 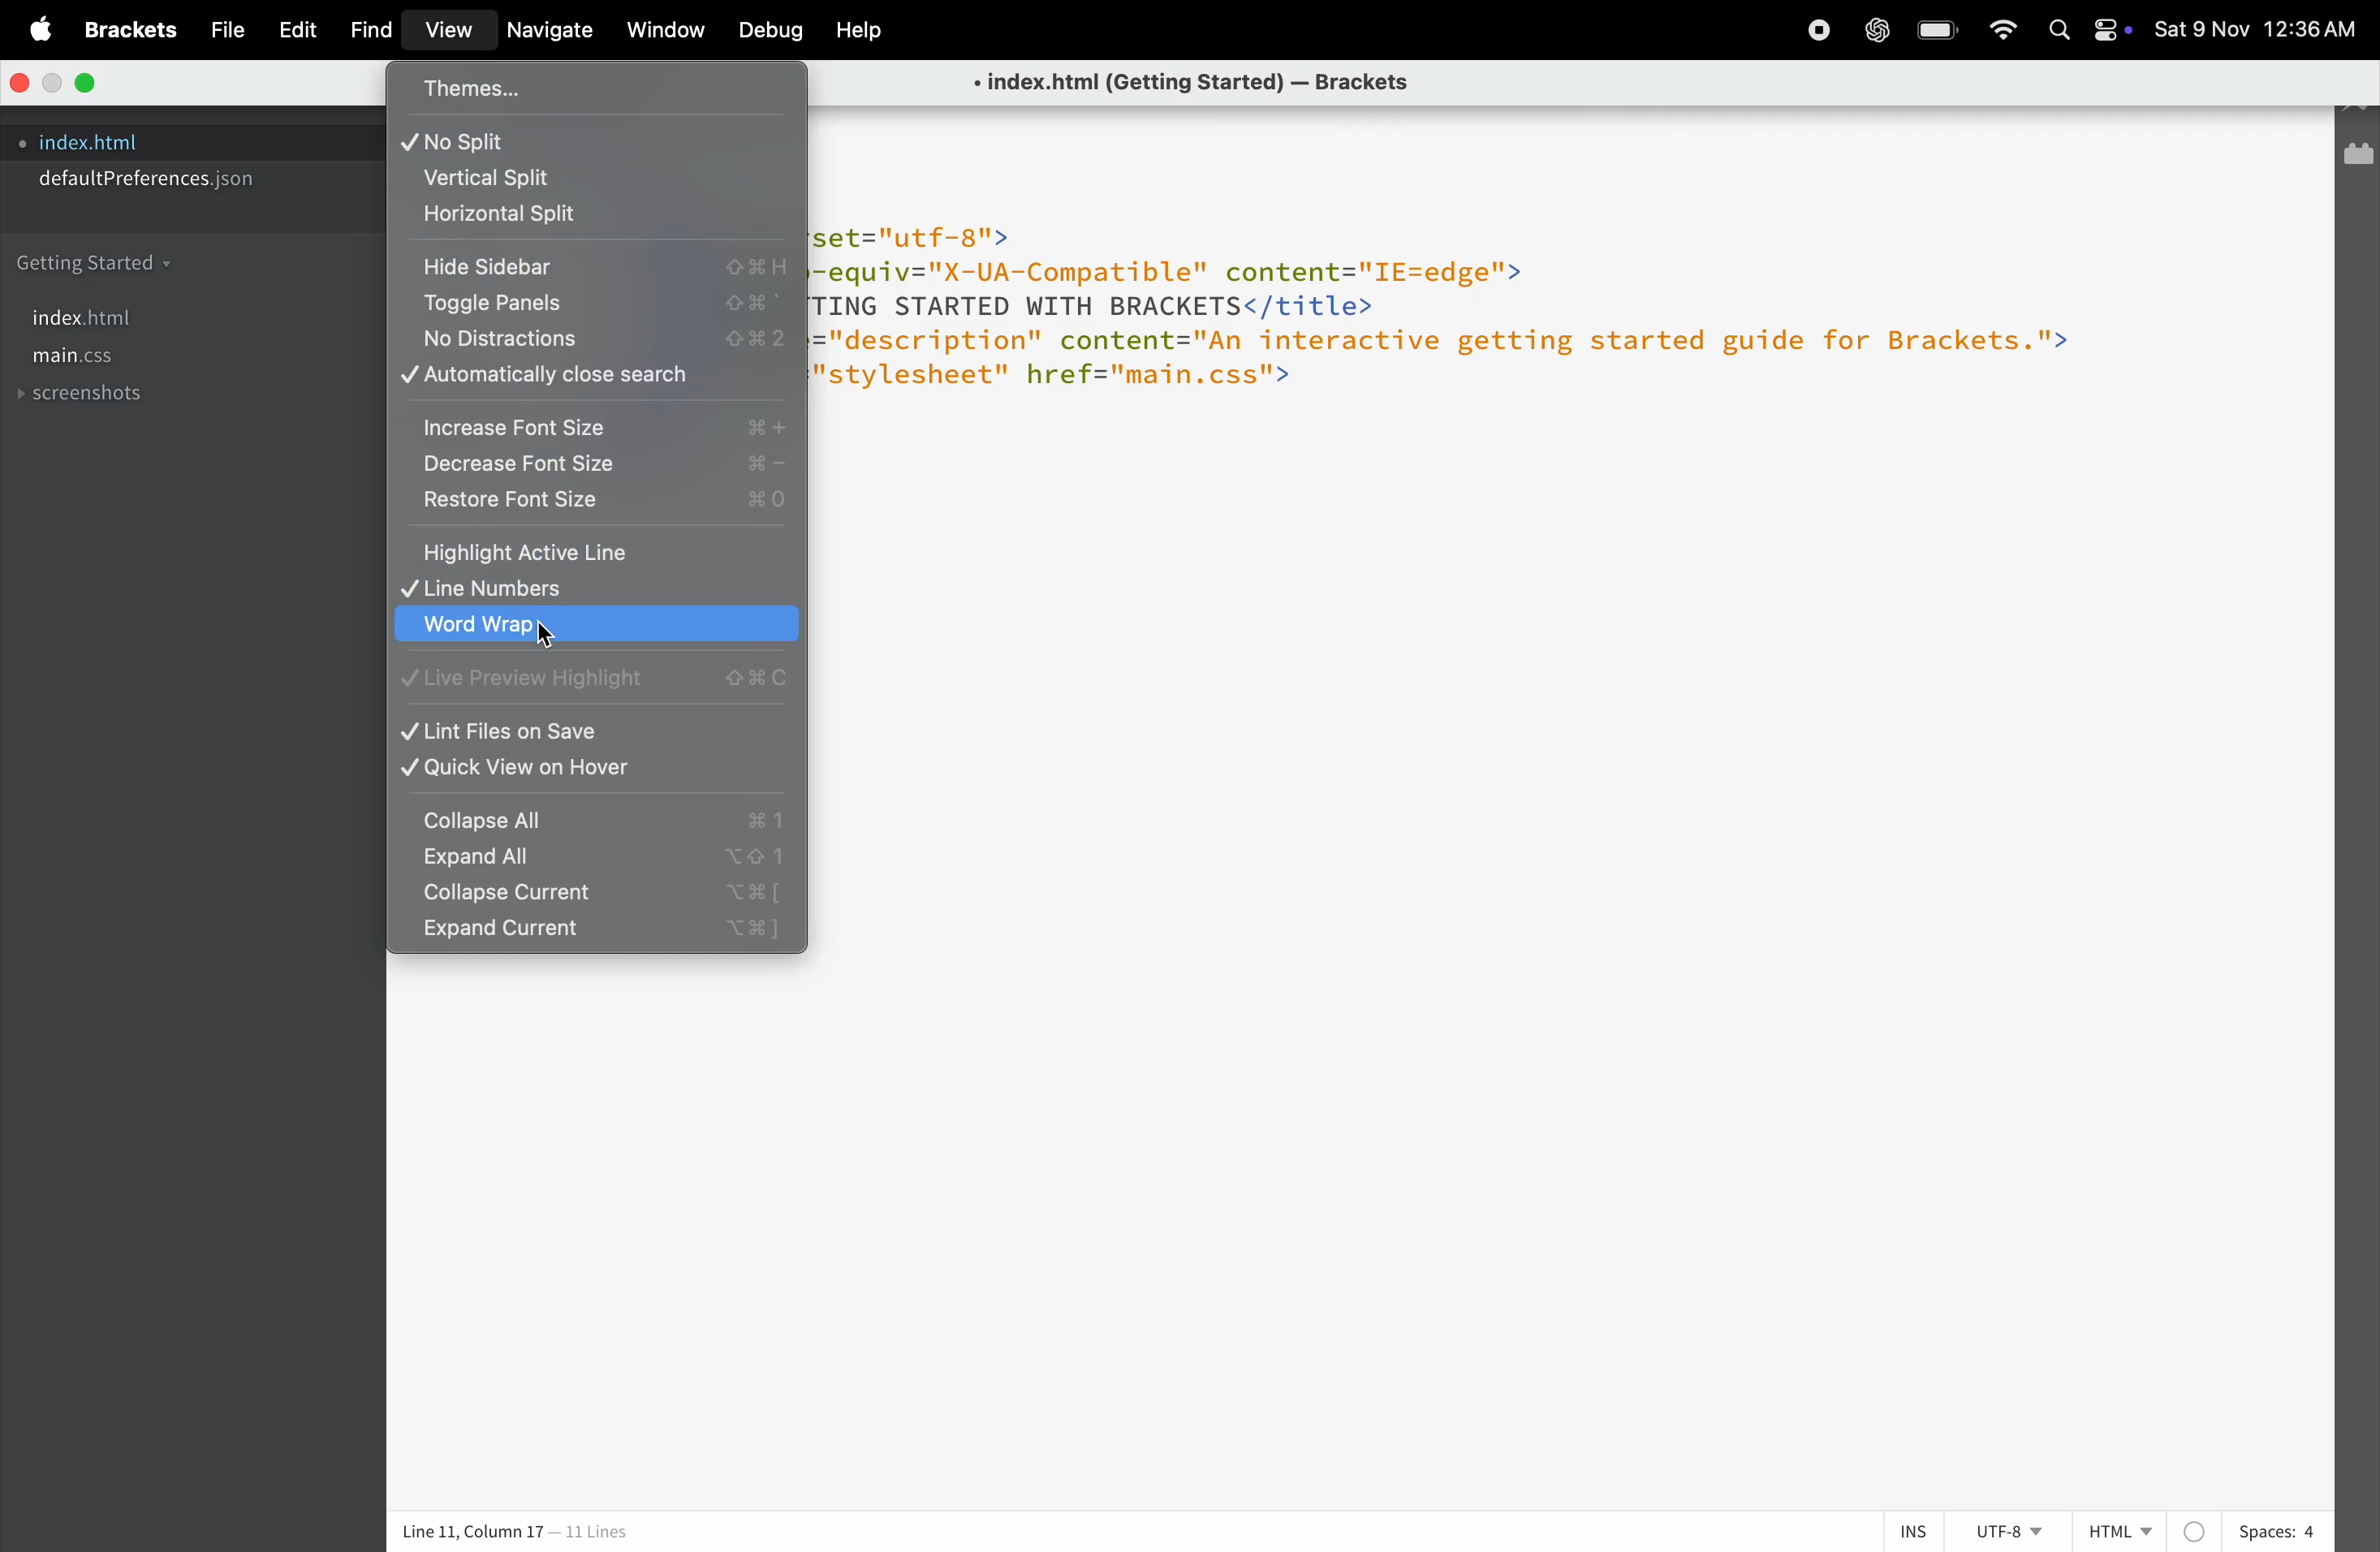 I want to click on main.css, so click(x=102, y=360).